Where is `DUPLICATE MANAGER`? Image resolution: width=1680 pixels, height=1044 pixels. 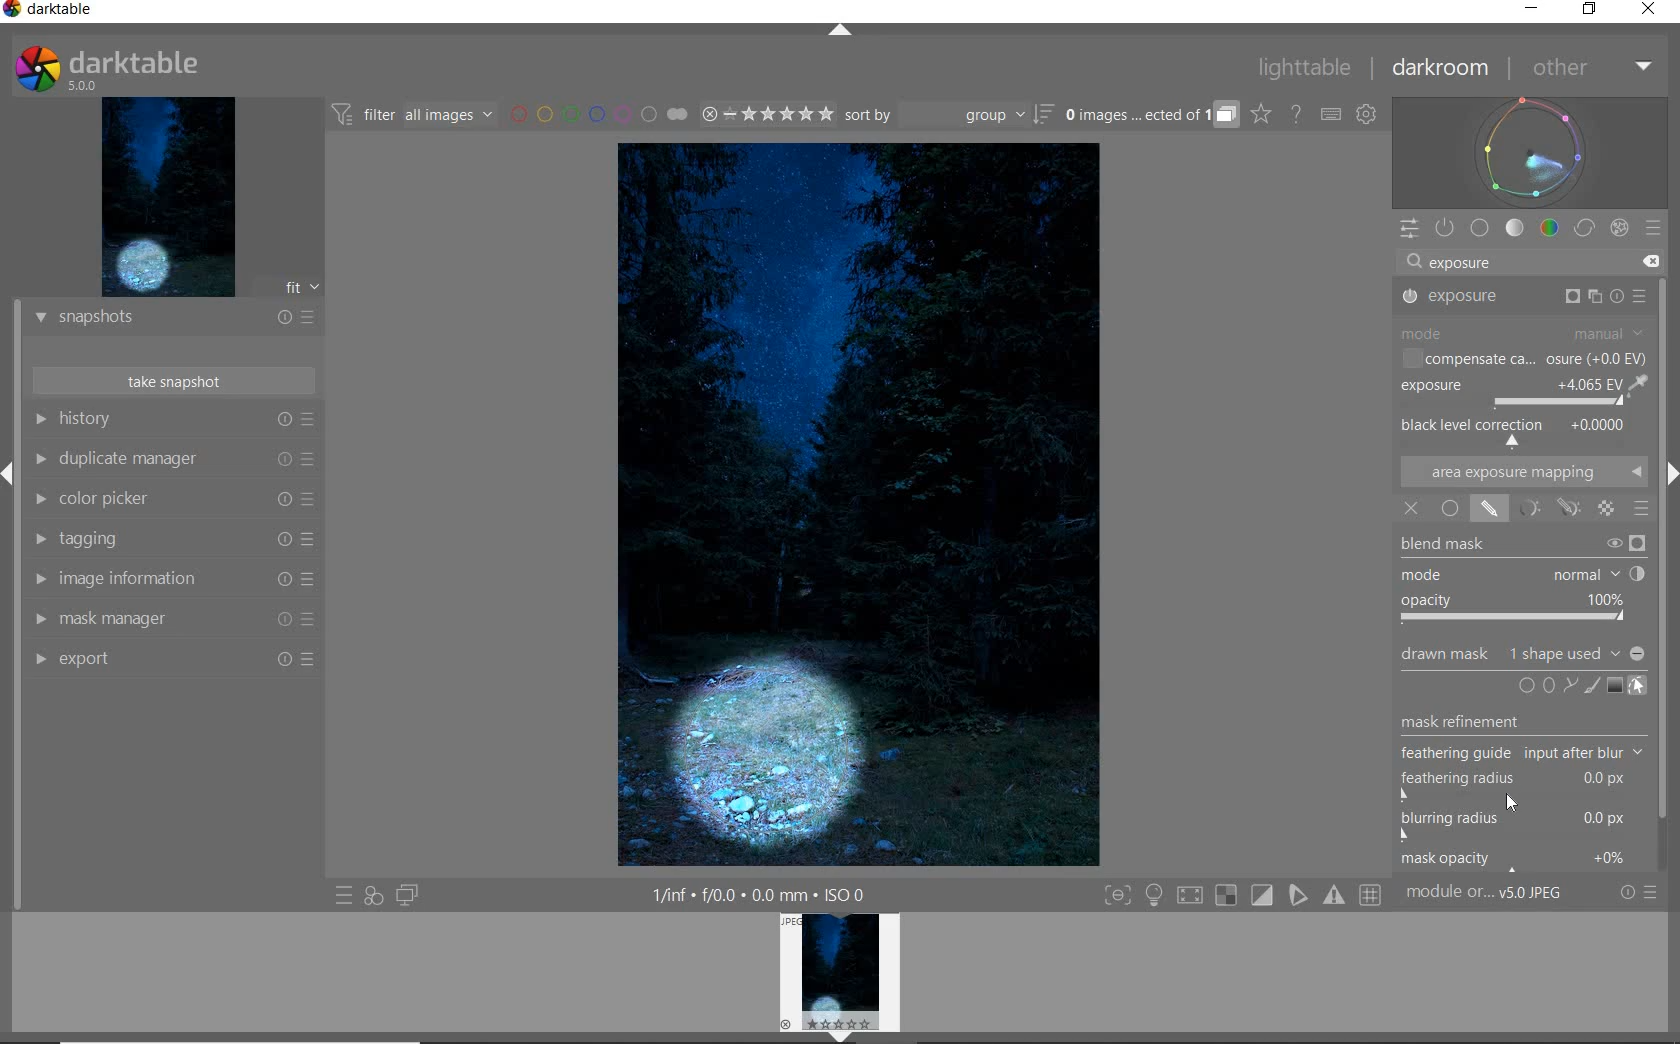
DUPLICATE MANAGER is located at coordinates (172, 459).